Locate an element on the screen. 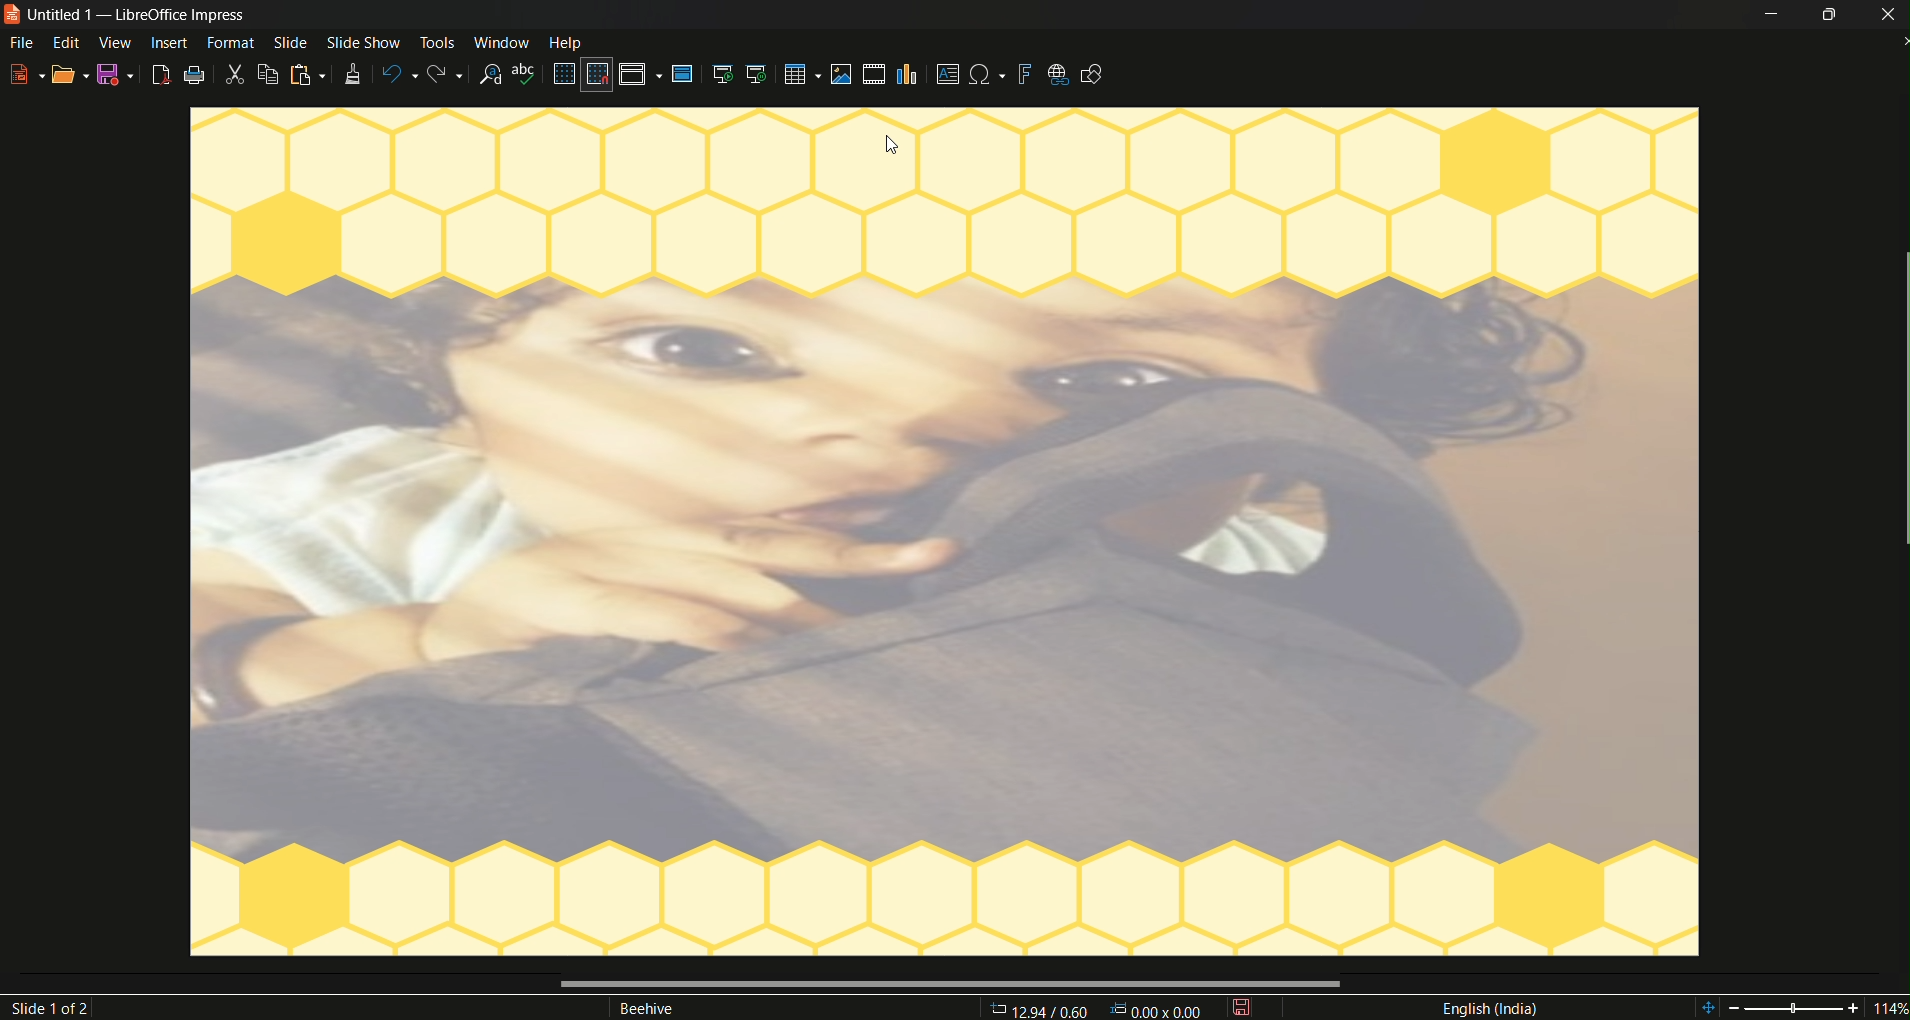 The width and height of the screenshot is (1910, 1020). edit is located at coordinates (68, 43).